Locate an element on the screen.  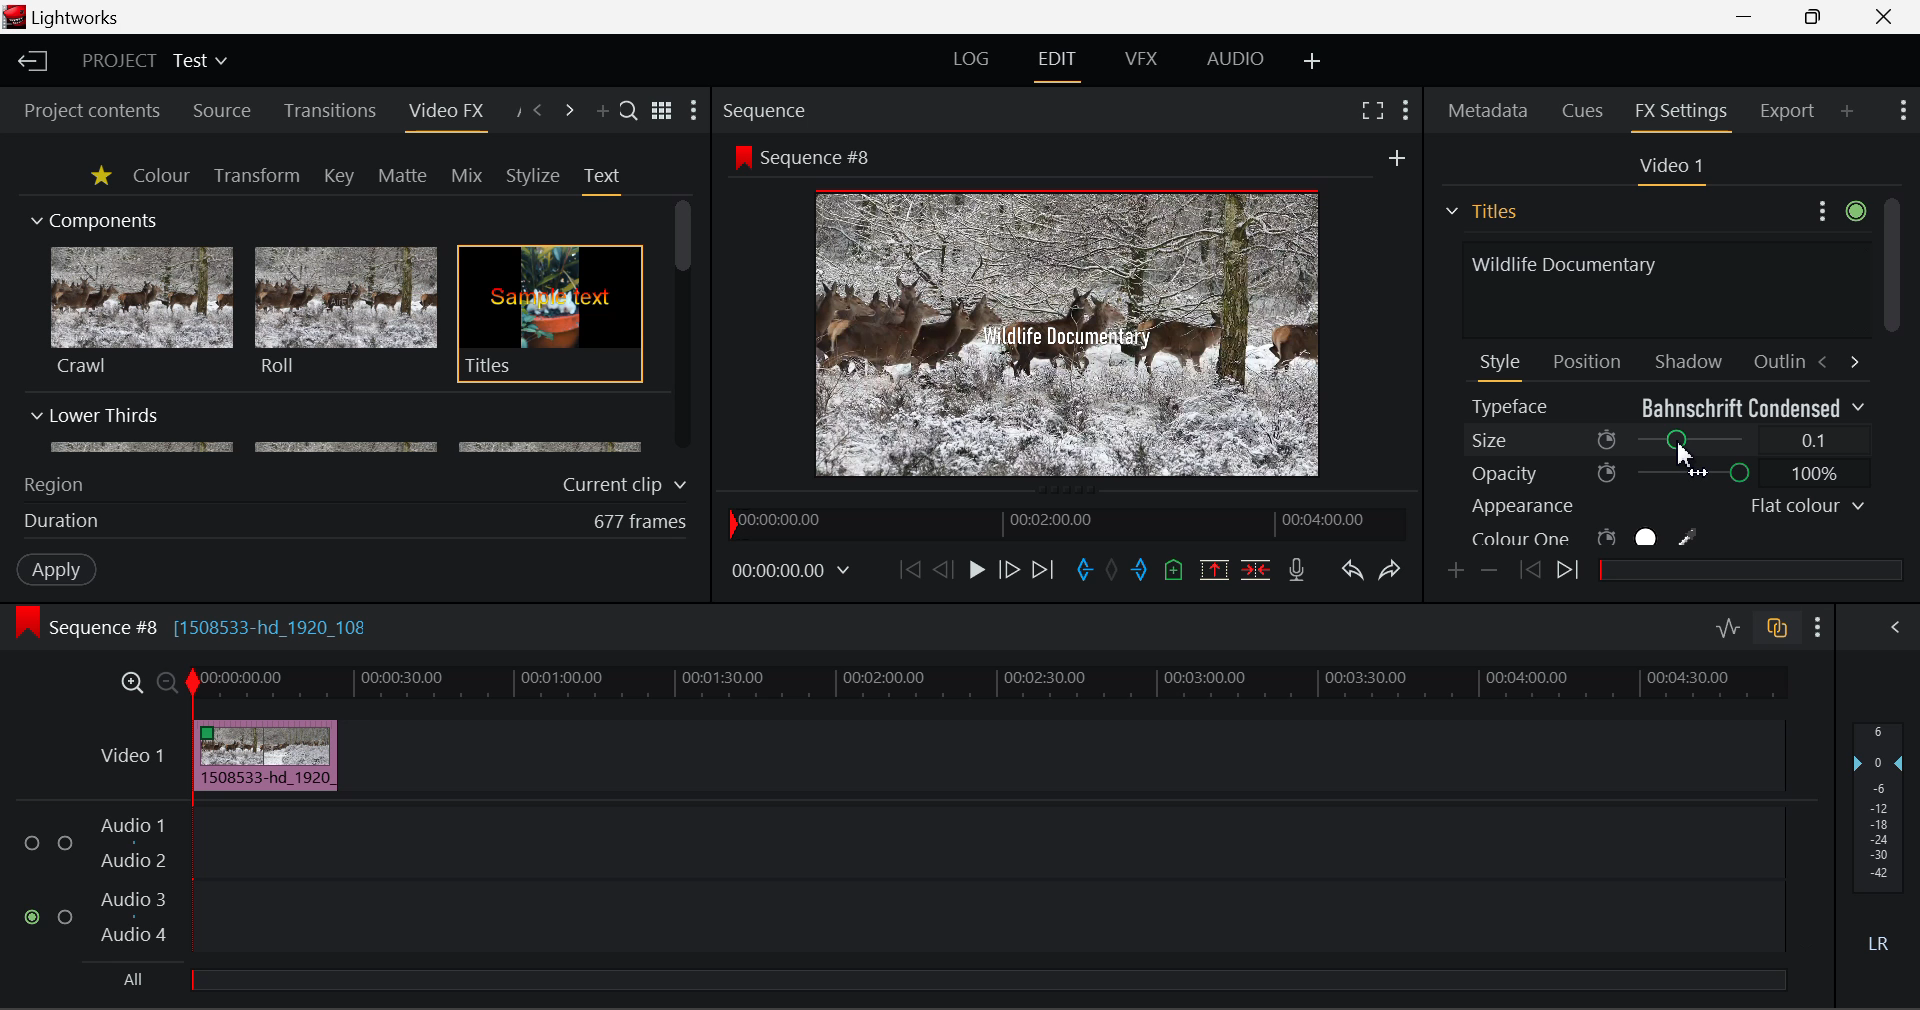
Export is located at coordinates (1788, 111).